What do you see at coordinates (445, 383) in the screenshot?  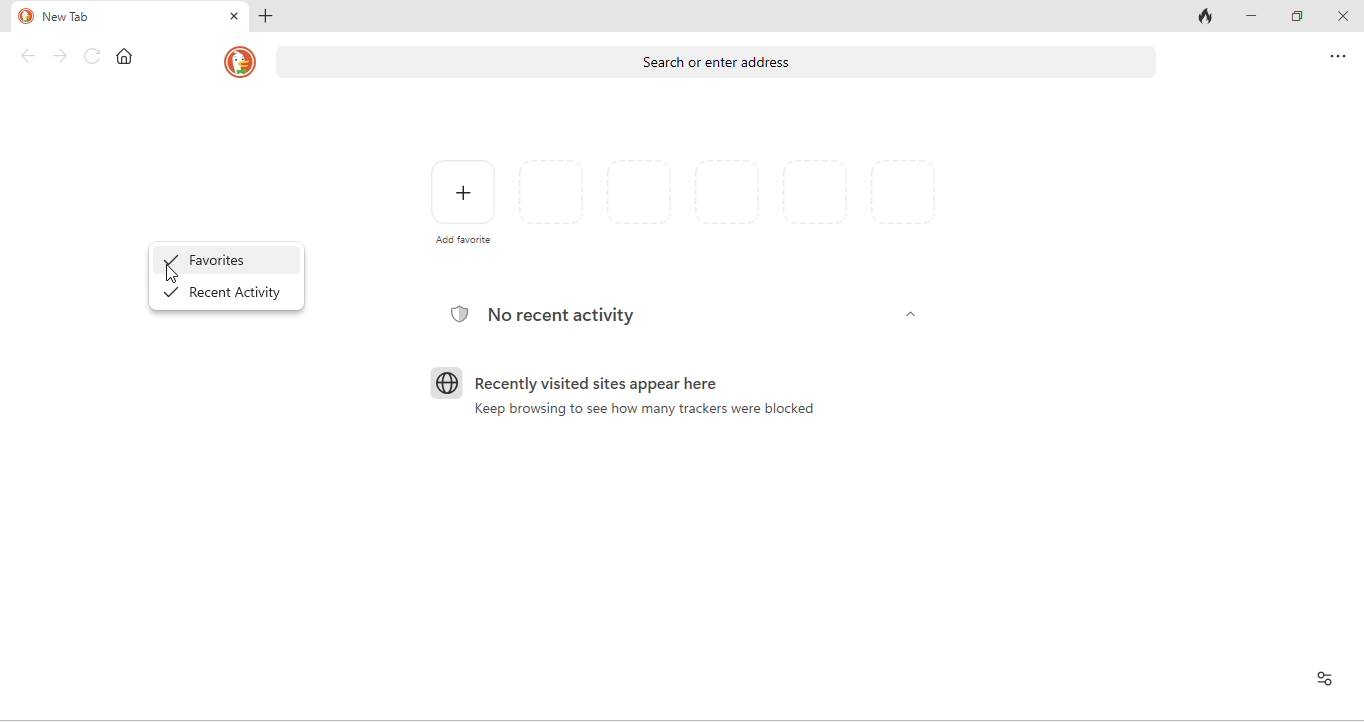 I see `browser logo` at bounding box center [445, 383].